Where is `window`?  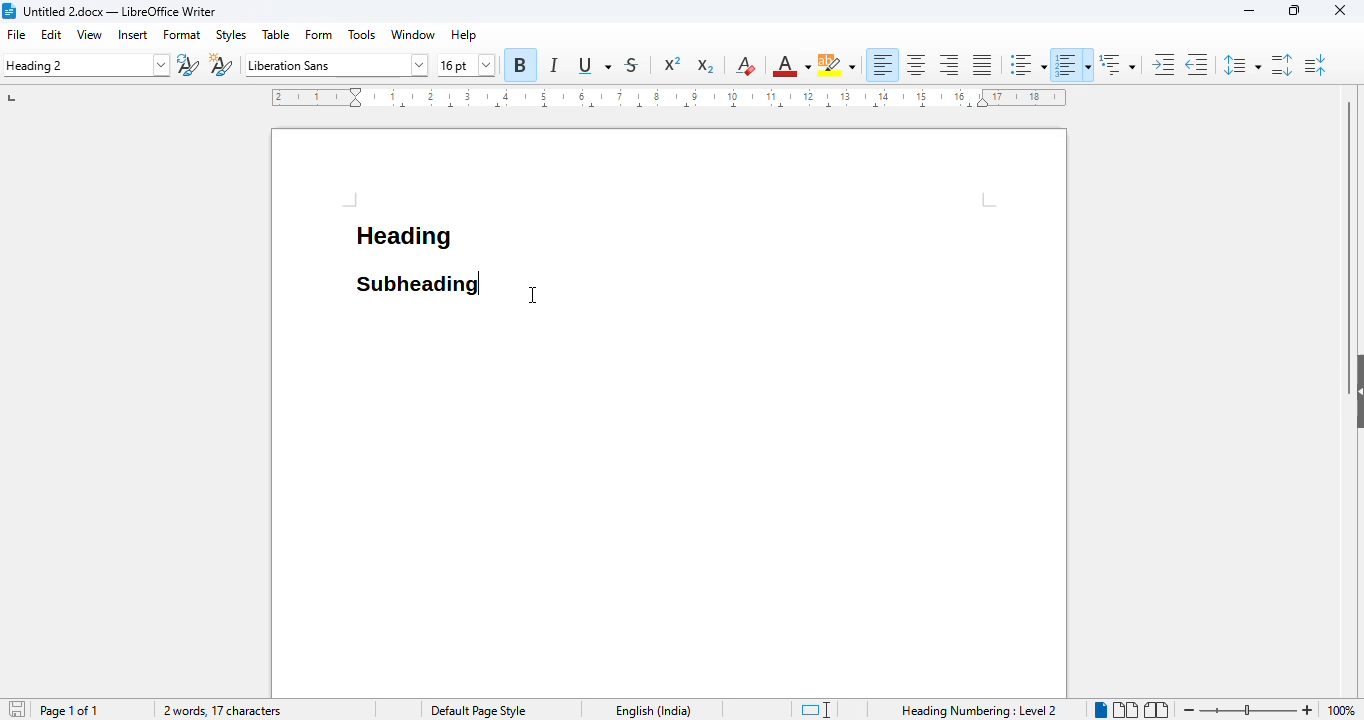
window is located at coordinates (413, 35).